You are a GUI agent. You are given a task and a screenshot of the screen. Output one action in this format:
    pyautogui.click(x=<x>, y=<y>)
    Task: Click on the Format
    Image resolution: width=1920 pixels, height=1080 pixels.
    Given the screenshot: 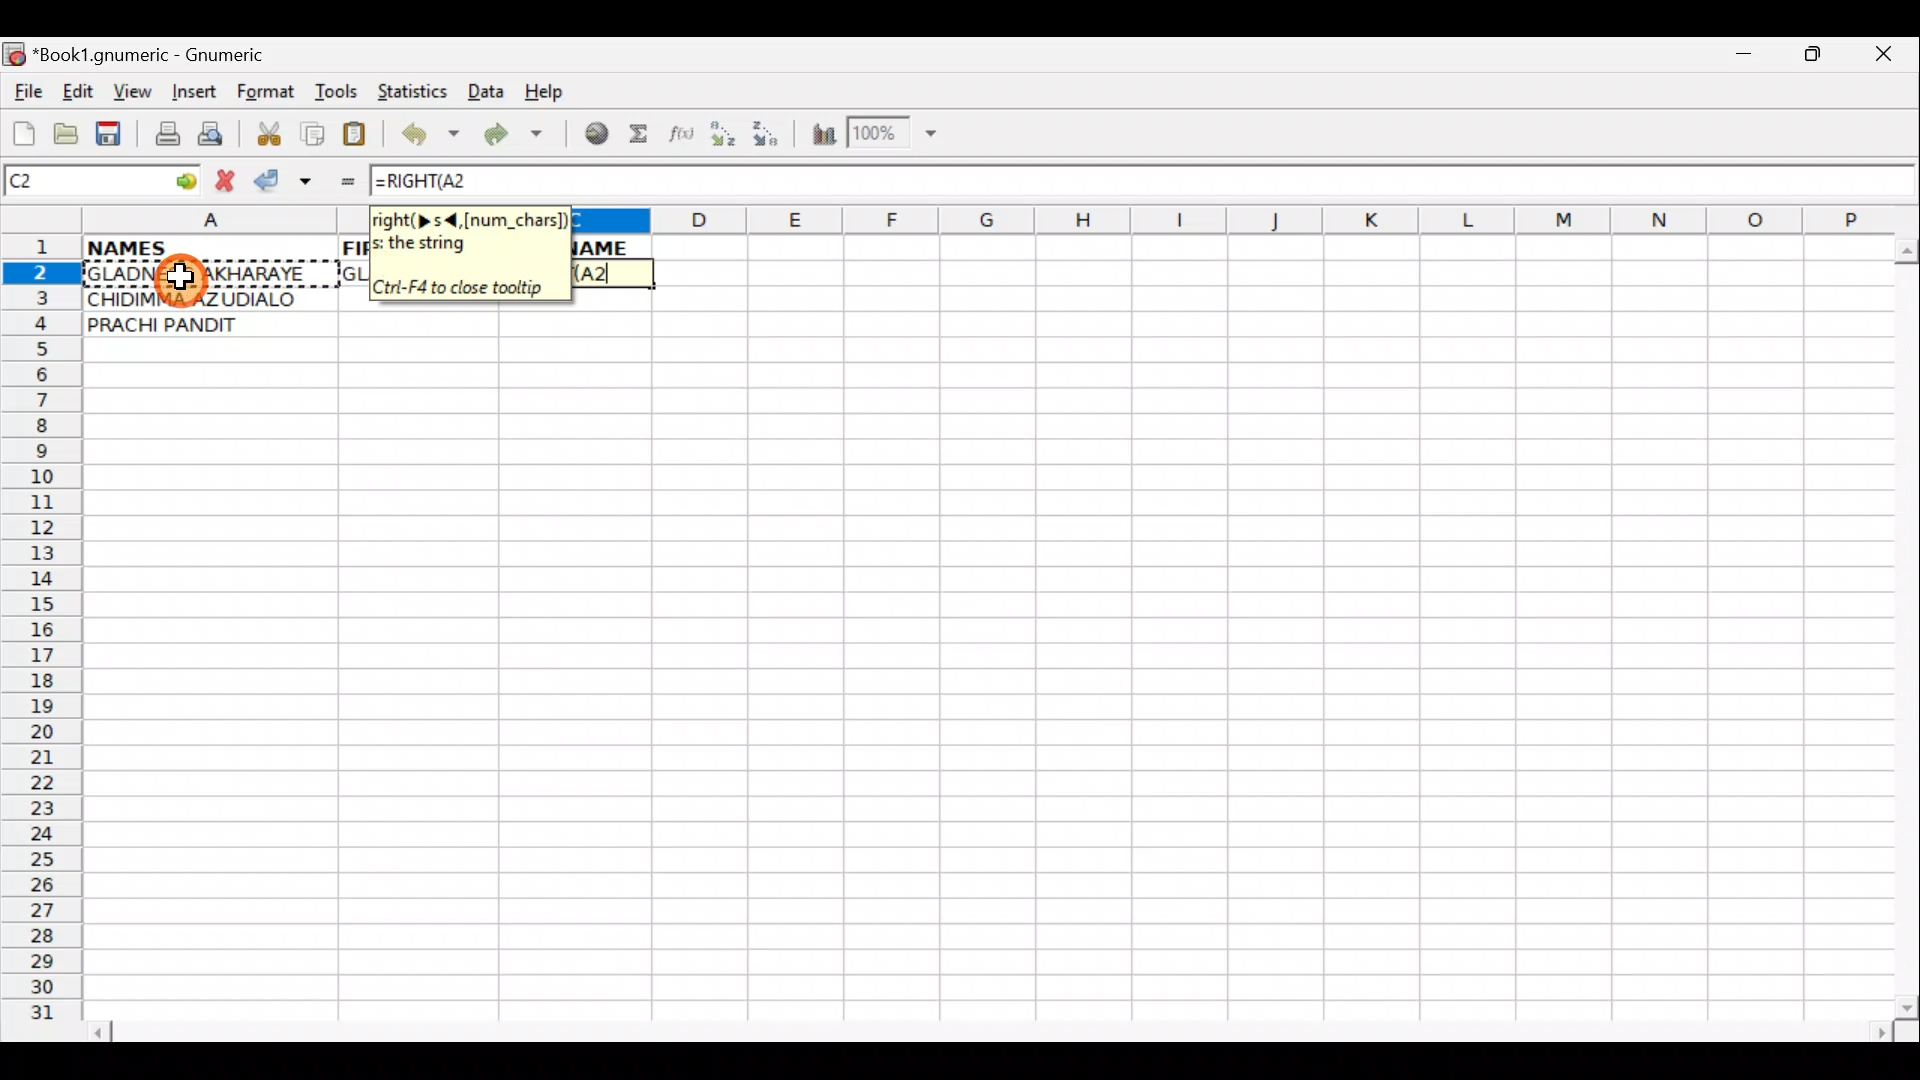 What is the action you would take?
    pyautogui.click(x=270, y=94)
    